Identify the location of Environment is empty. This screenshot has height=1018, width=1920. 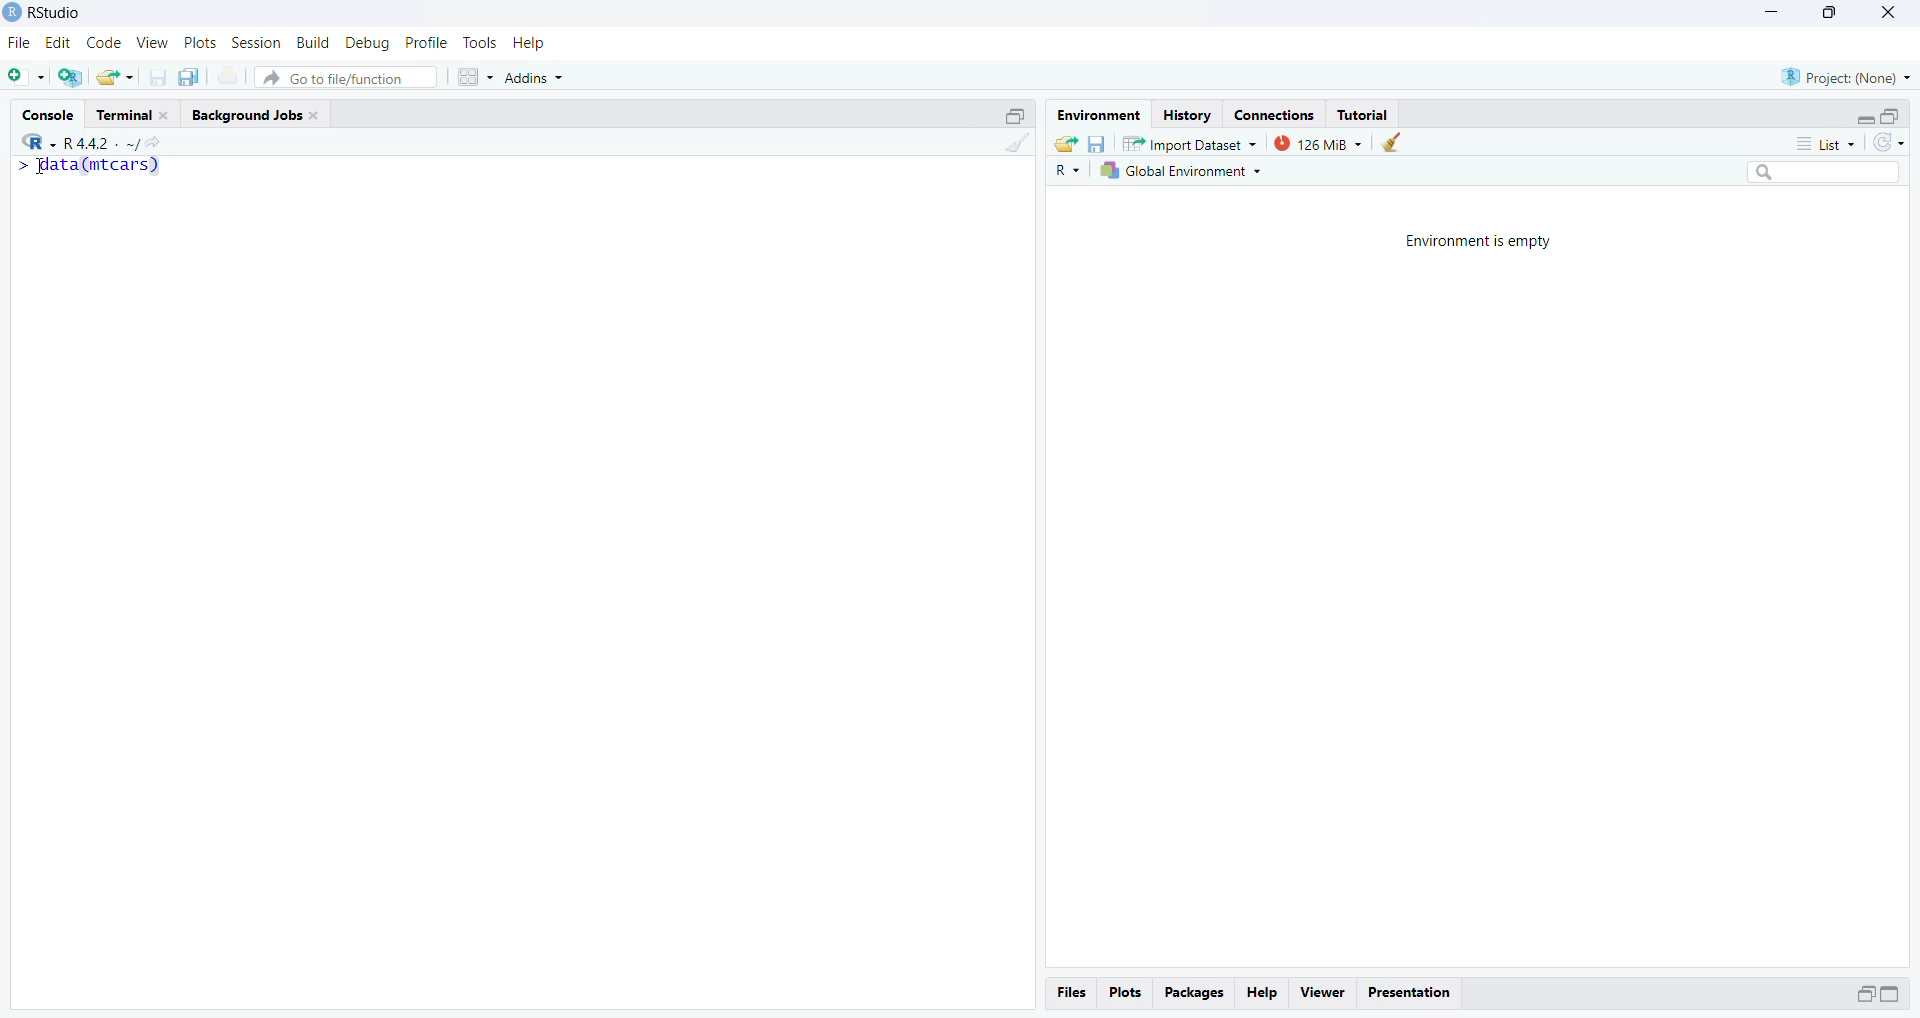
(1476, 241).